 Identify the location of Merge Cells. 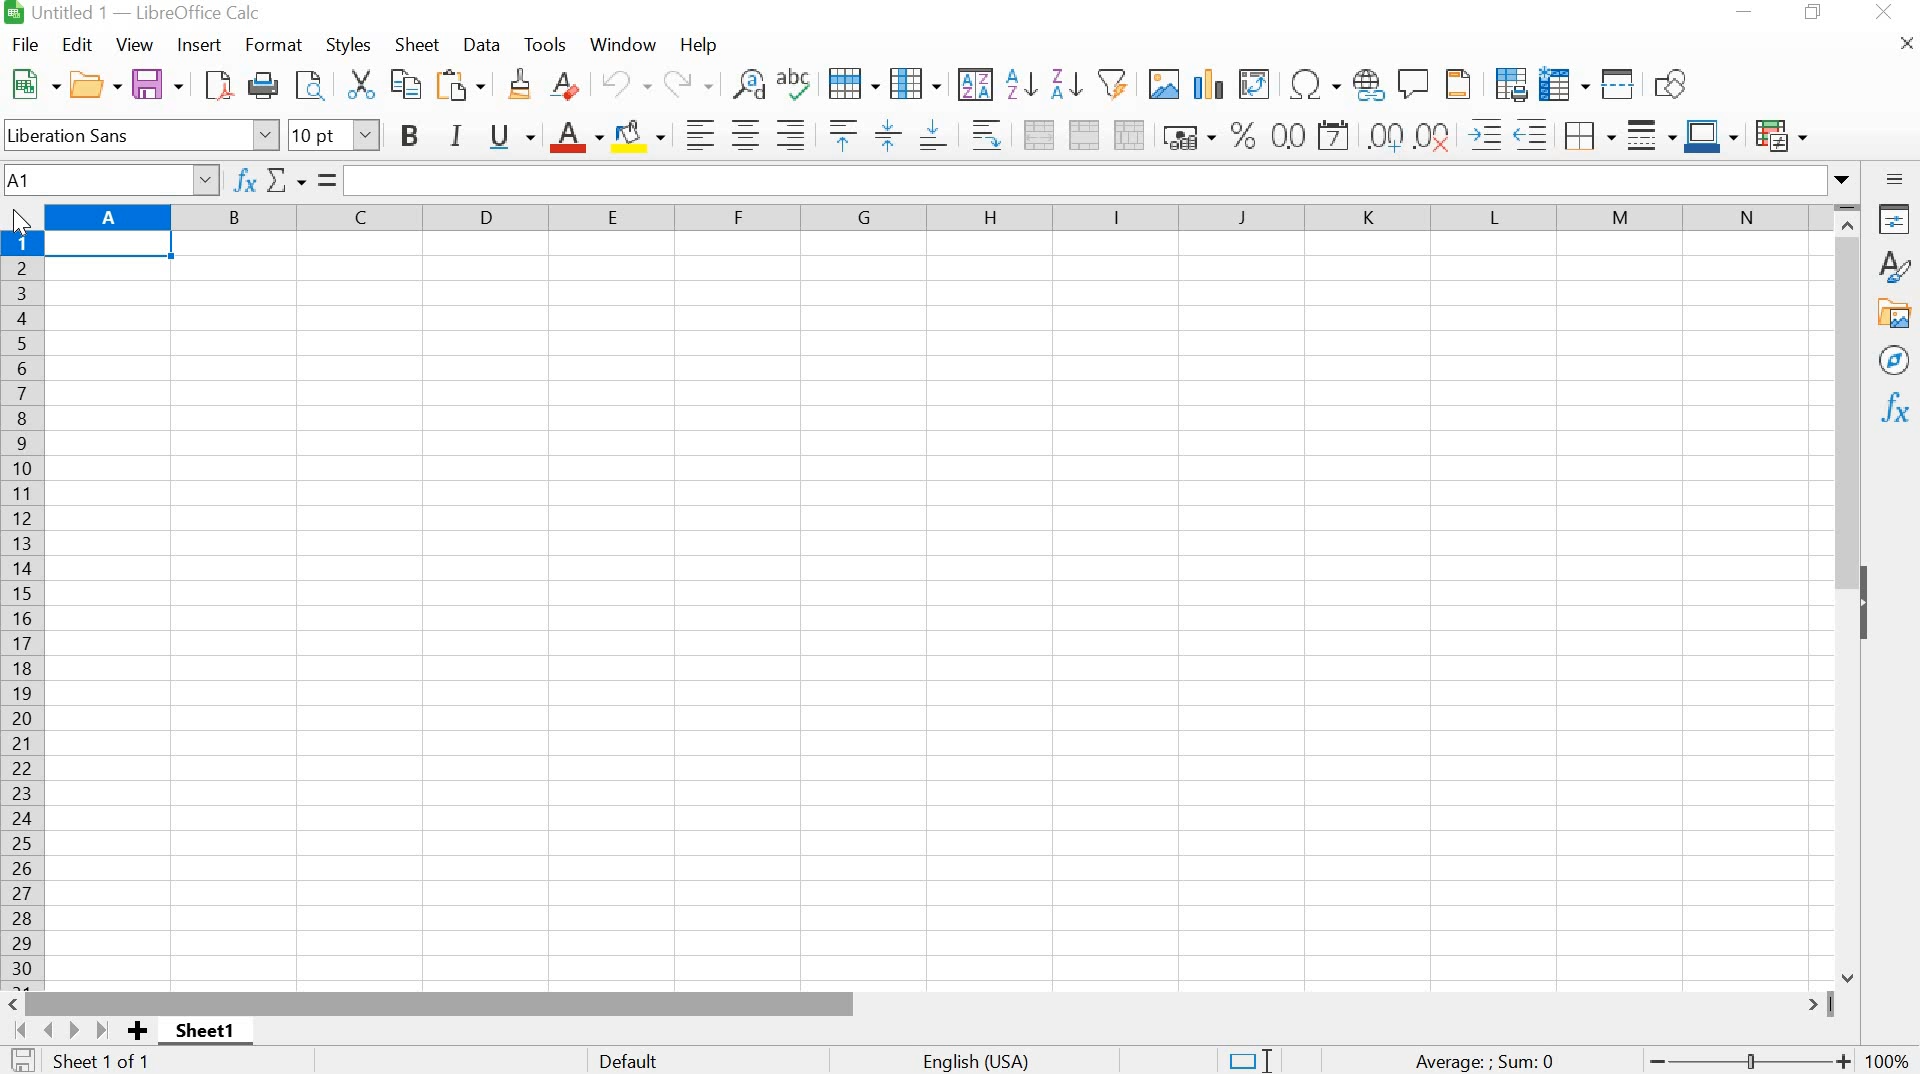
(1082, 134).